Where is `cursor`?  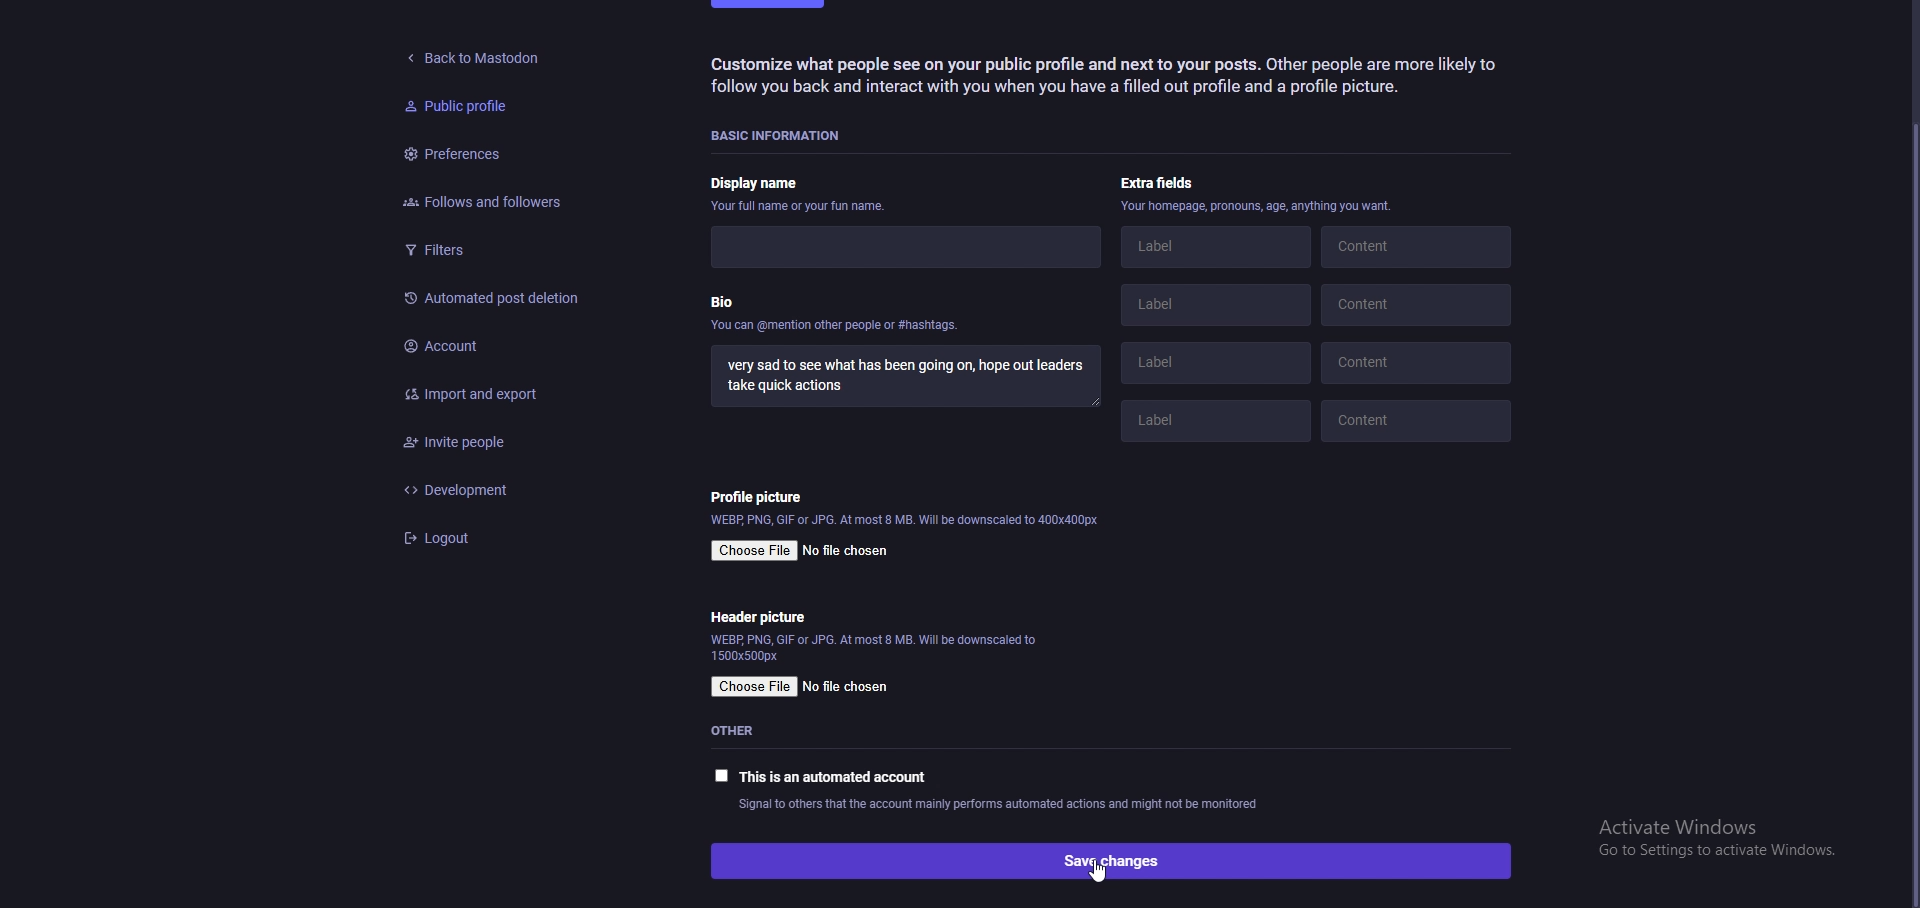
cursor is located at coordinates (1911, 522).